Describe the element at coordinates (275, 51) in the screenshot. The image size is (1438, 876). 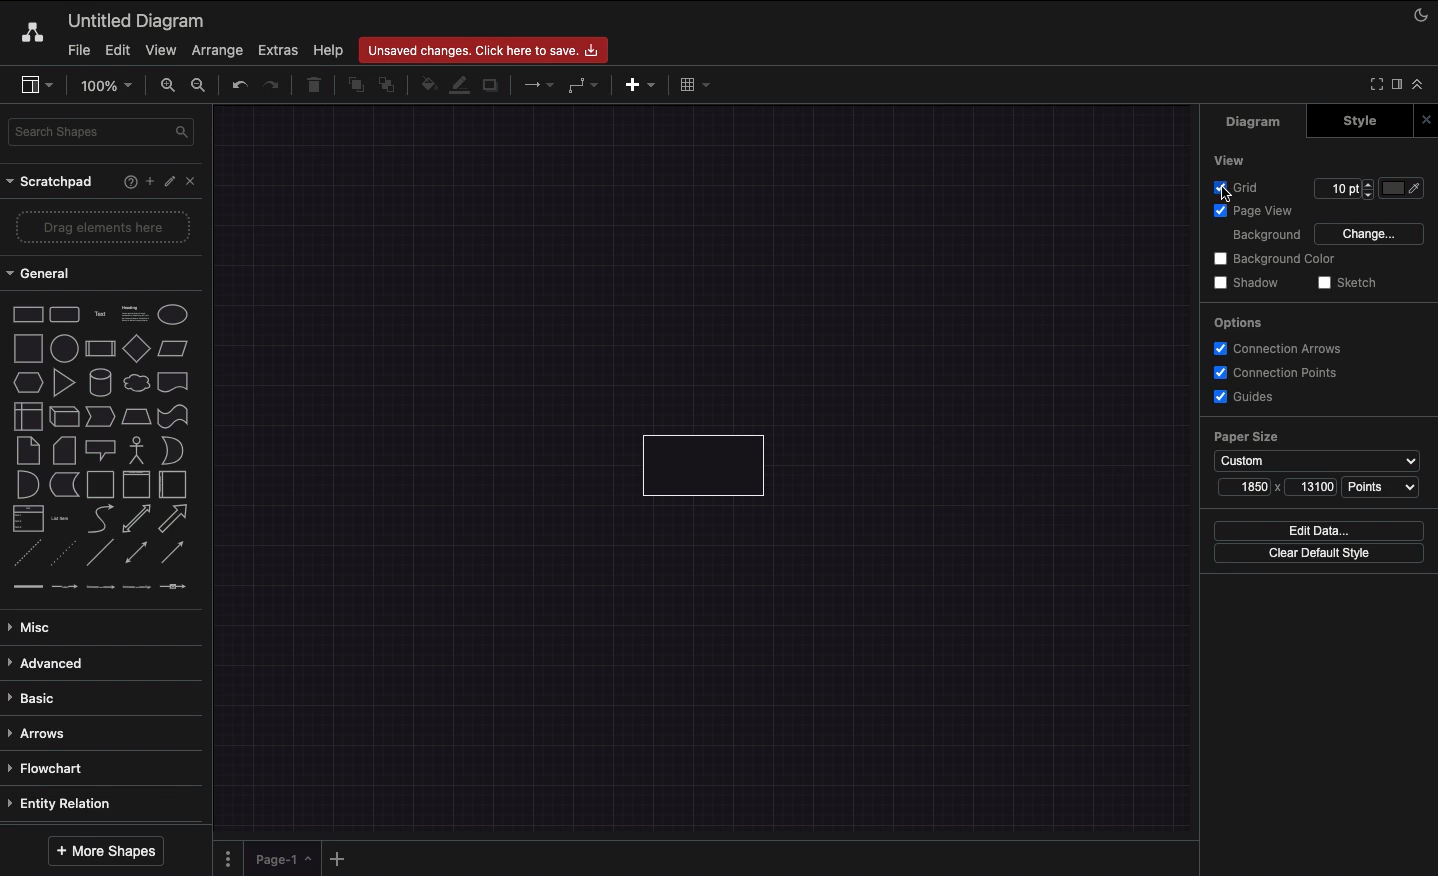
I see `Extras` at that location.